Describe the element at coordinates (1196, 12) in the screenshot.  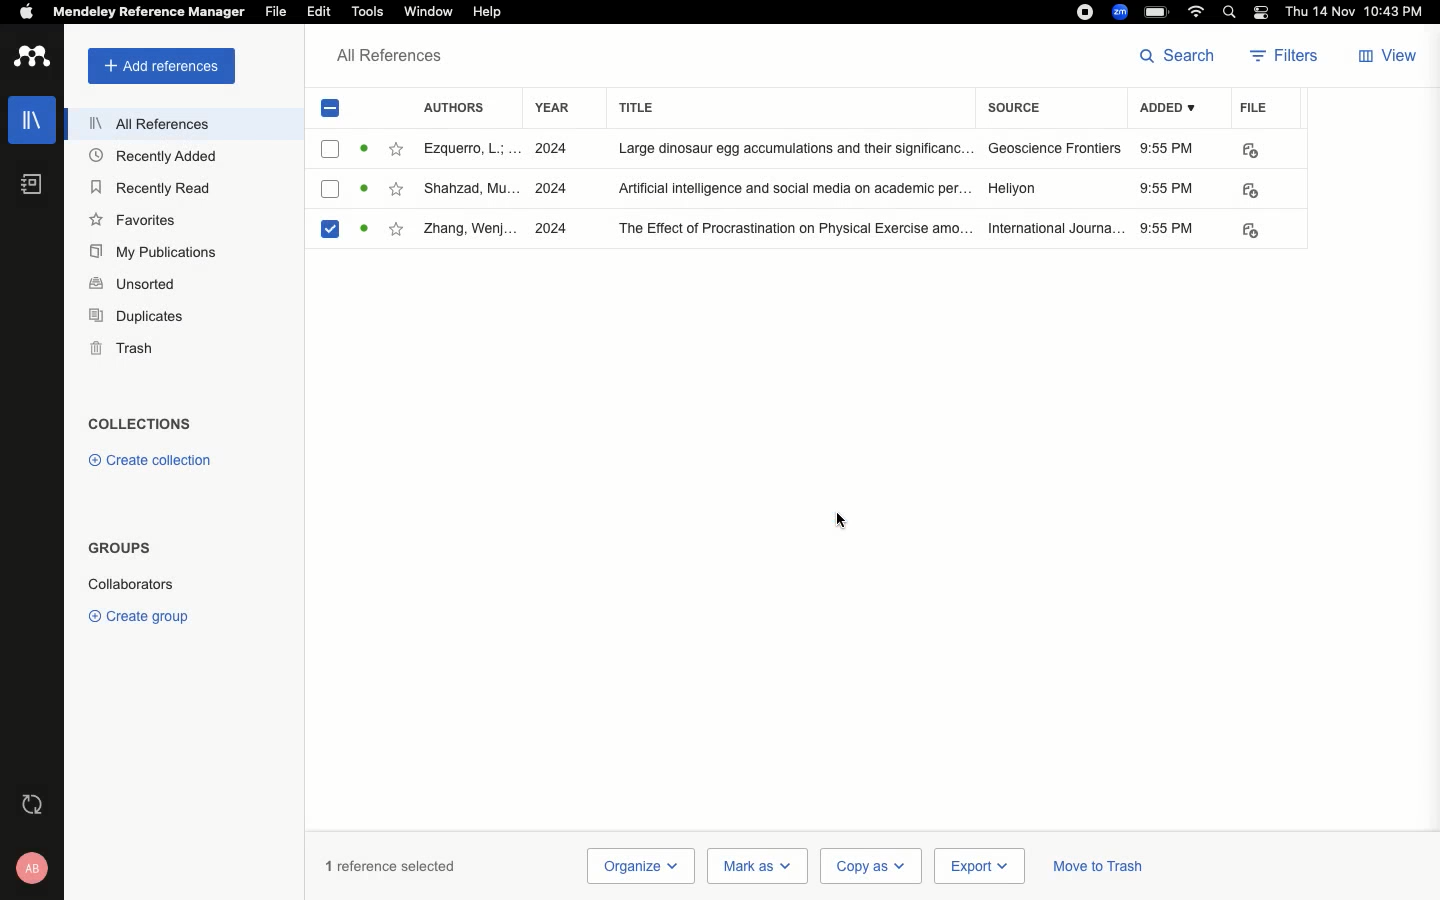
I see `Internet` at that location.